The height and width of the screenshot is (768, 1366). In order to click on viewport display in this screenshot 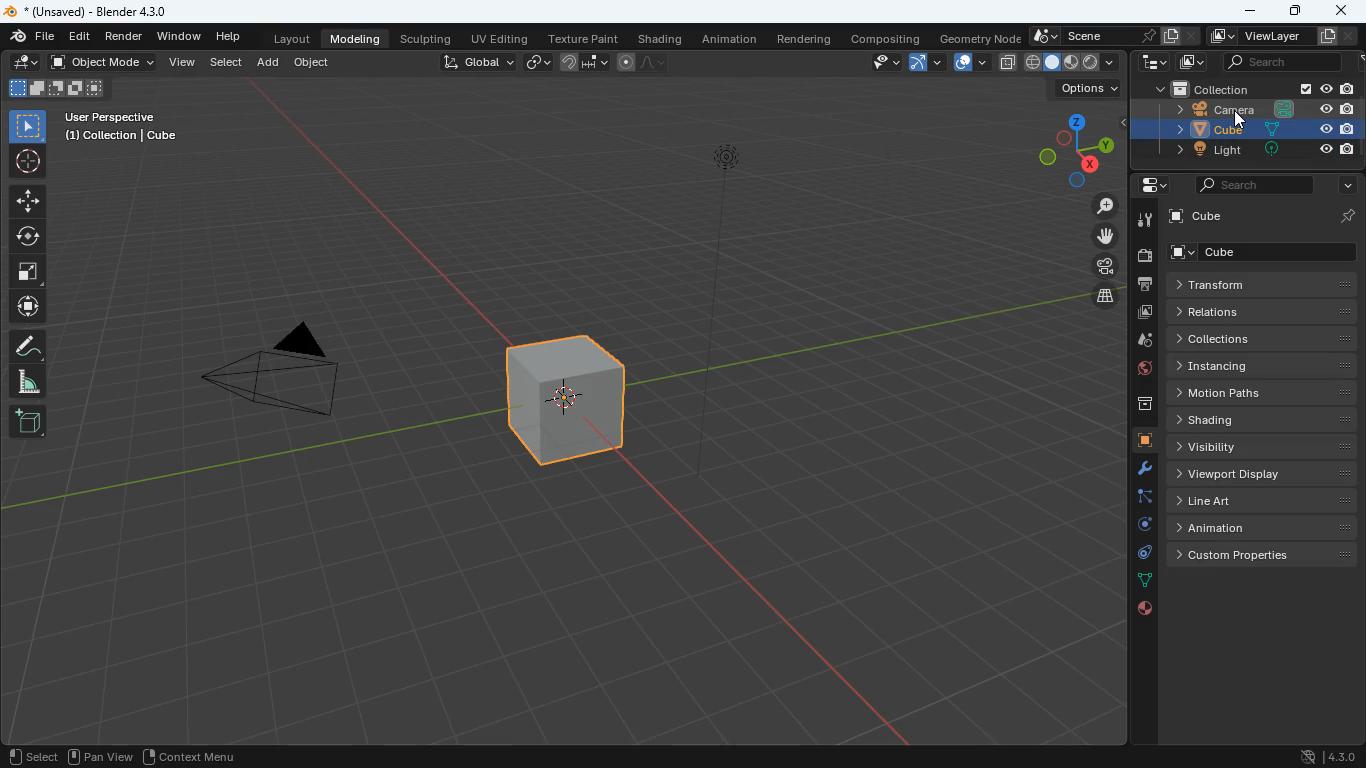, I will do `click(1265, 474)`.